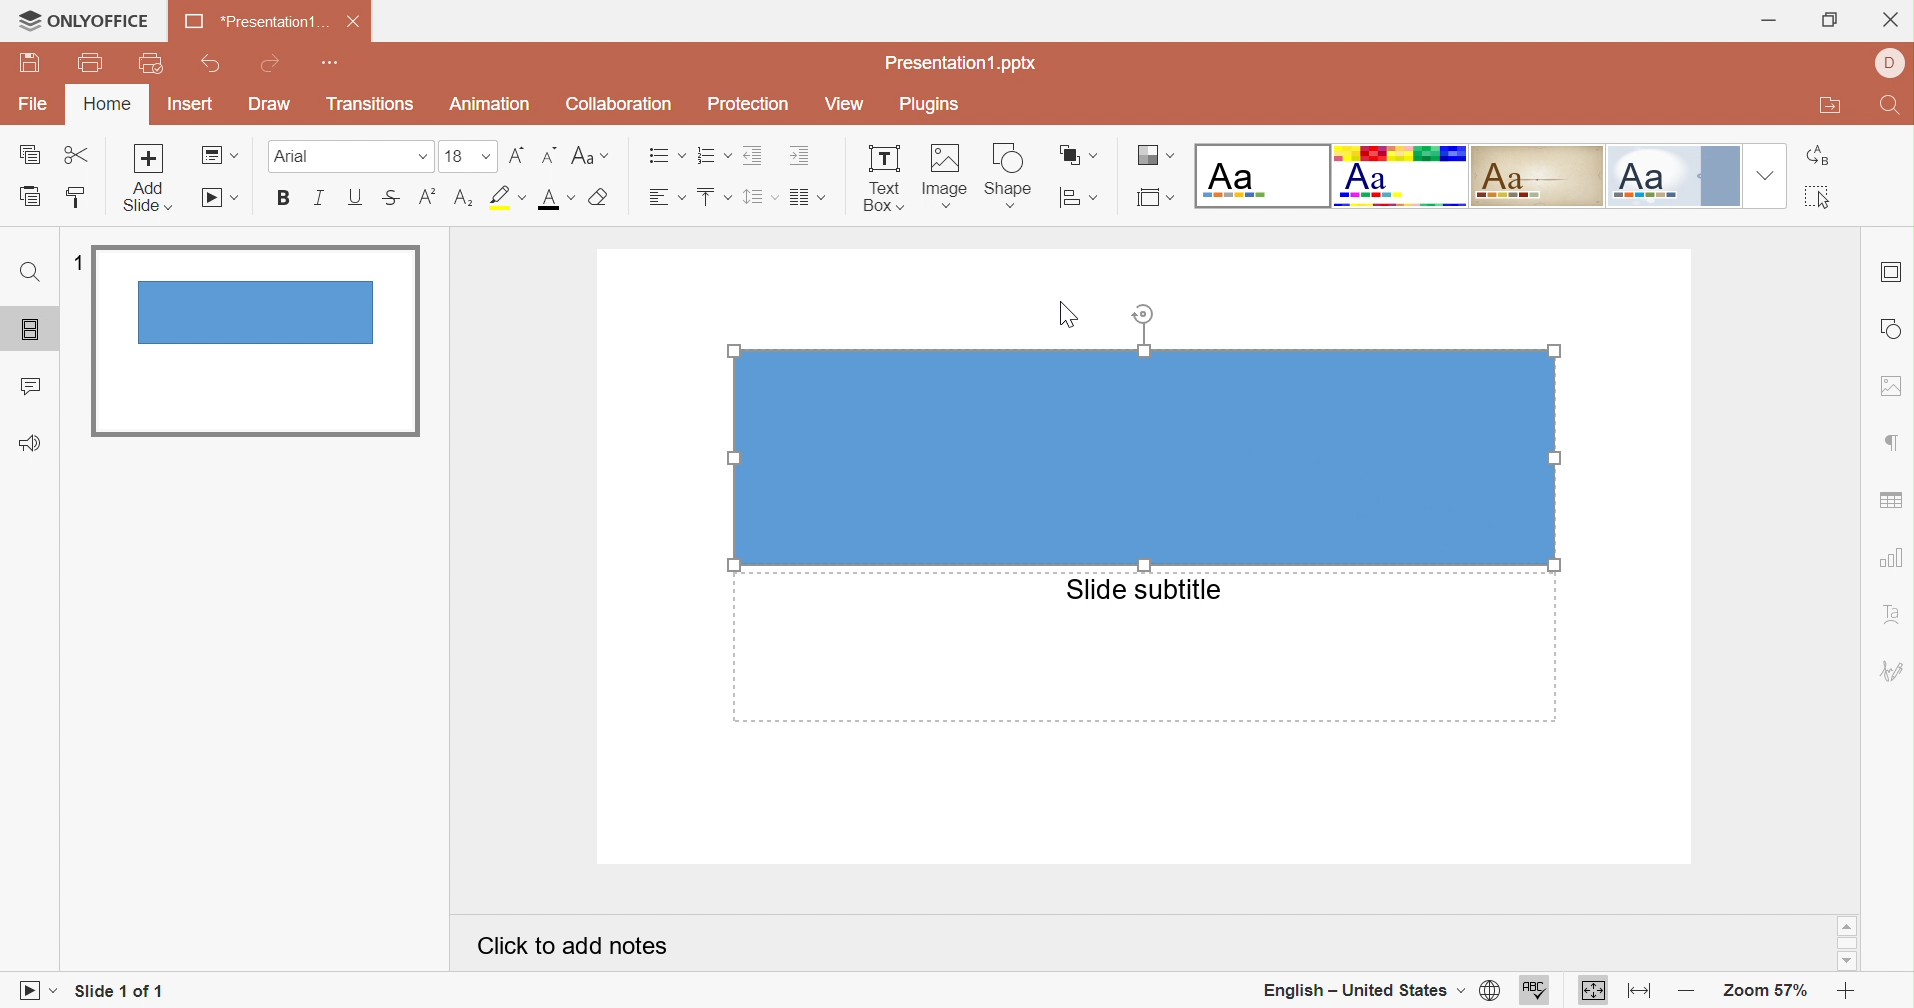 This screenshot has width=1914, height=1008. What do you see at coordinates (84, 18) in the screenshot?
I see `ONLYOFFICE` at bounding box center [84, 18].